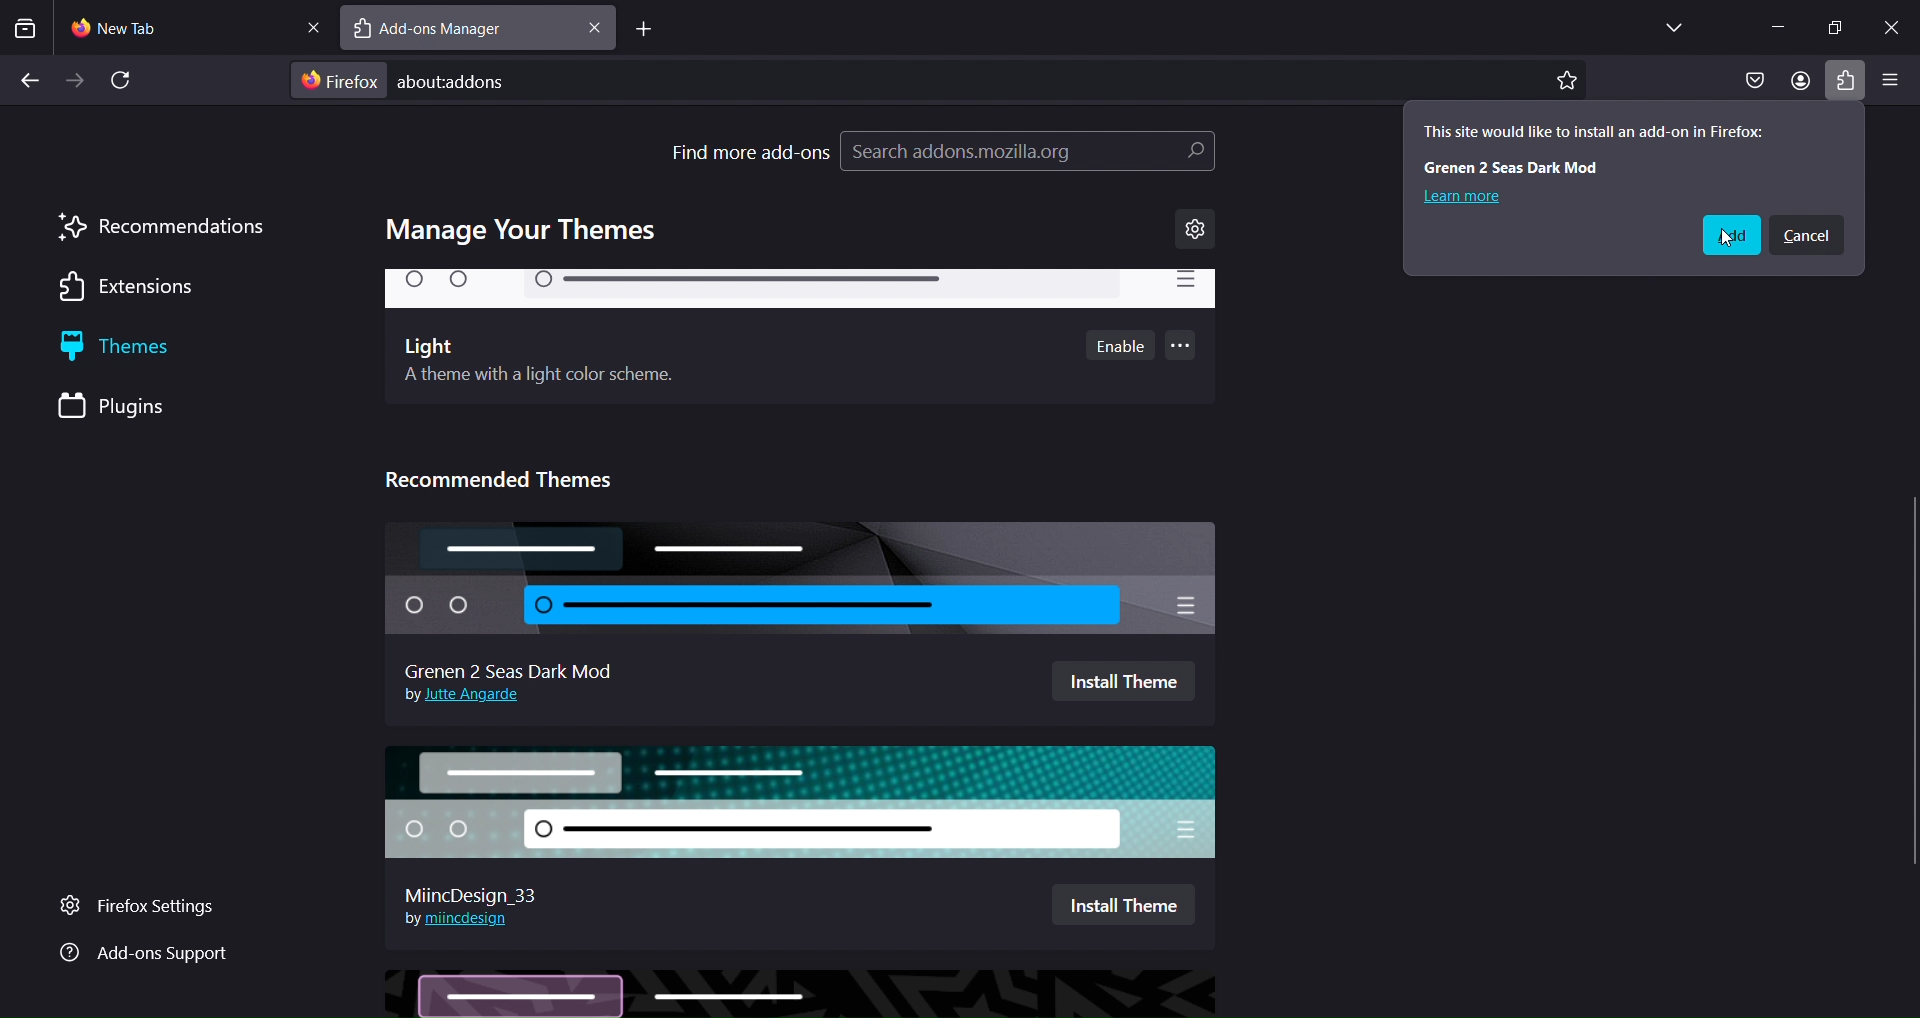 The width and height of the screenshot is (1920, 1018). What do you see at coordinates (799, 292) in the screenshot?
I see `light` at bounding box center [799, 292].